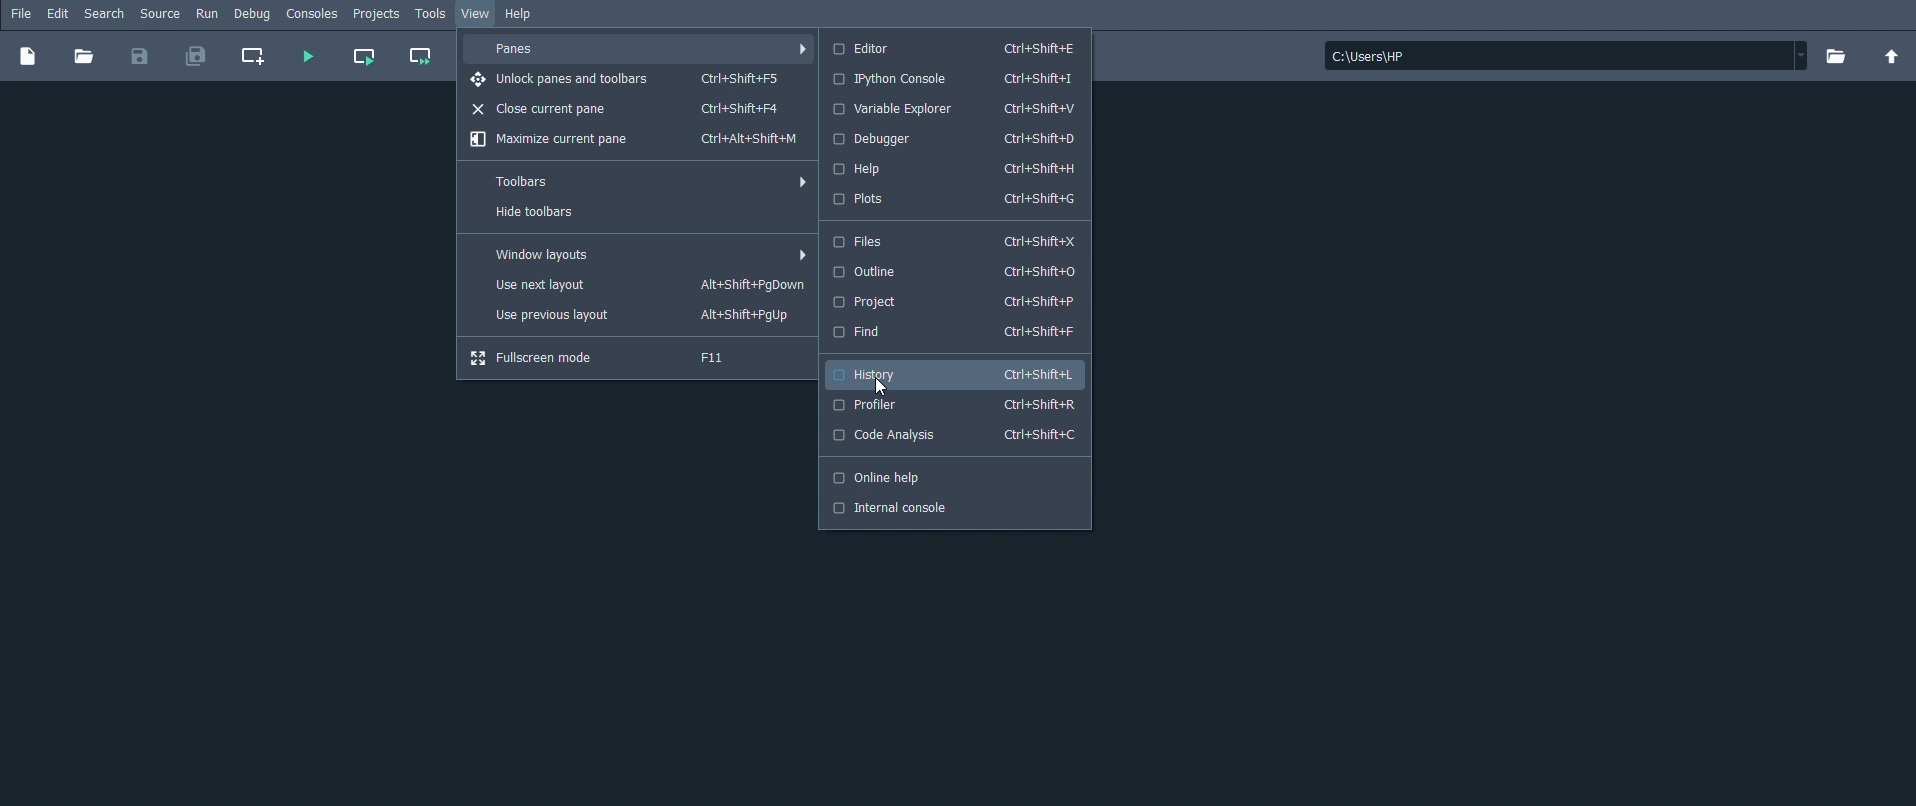 The image size is (1916, 806). I want to click on Change to parent directory, so click(1892, 57).